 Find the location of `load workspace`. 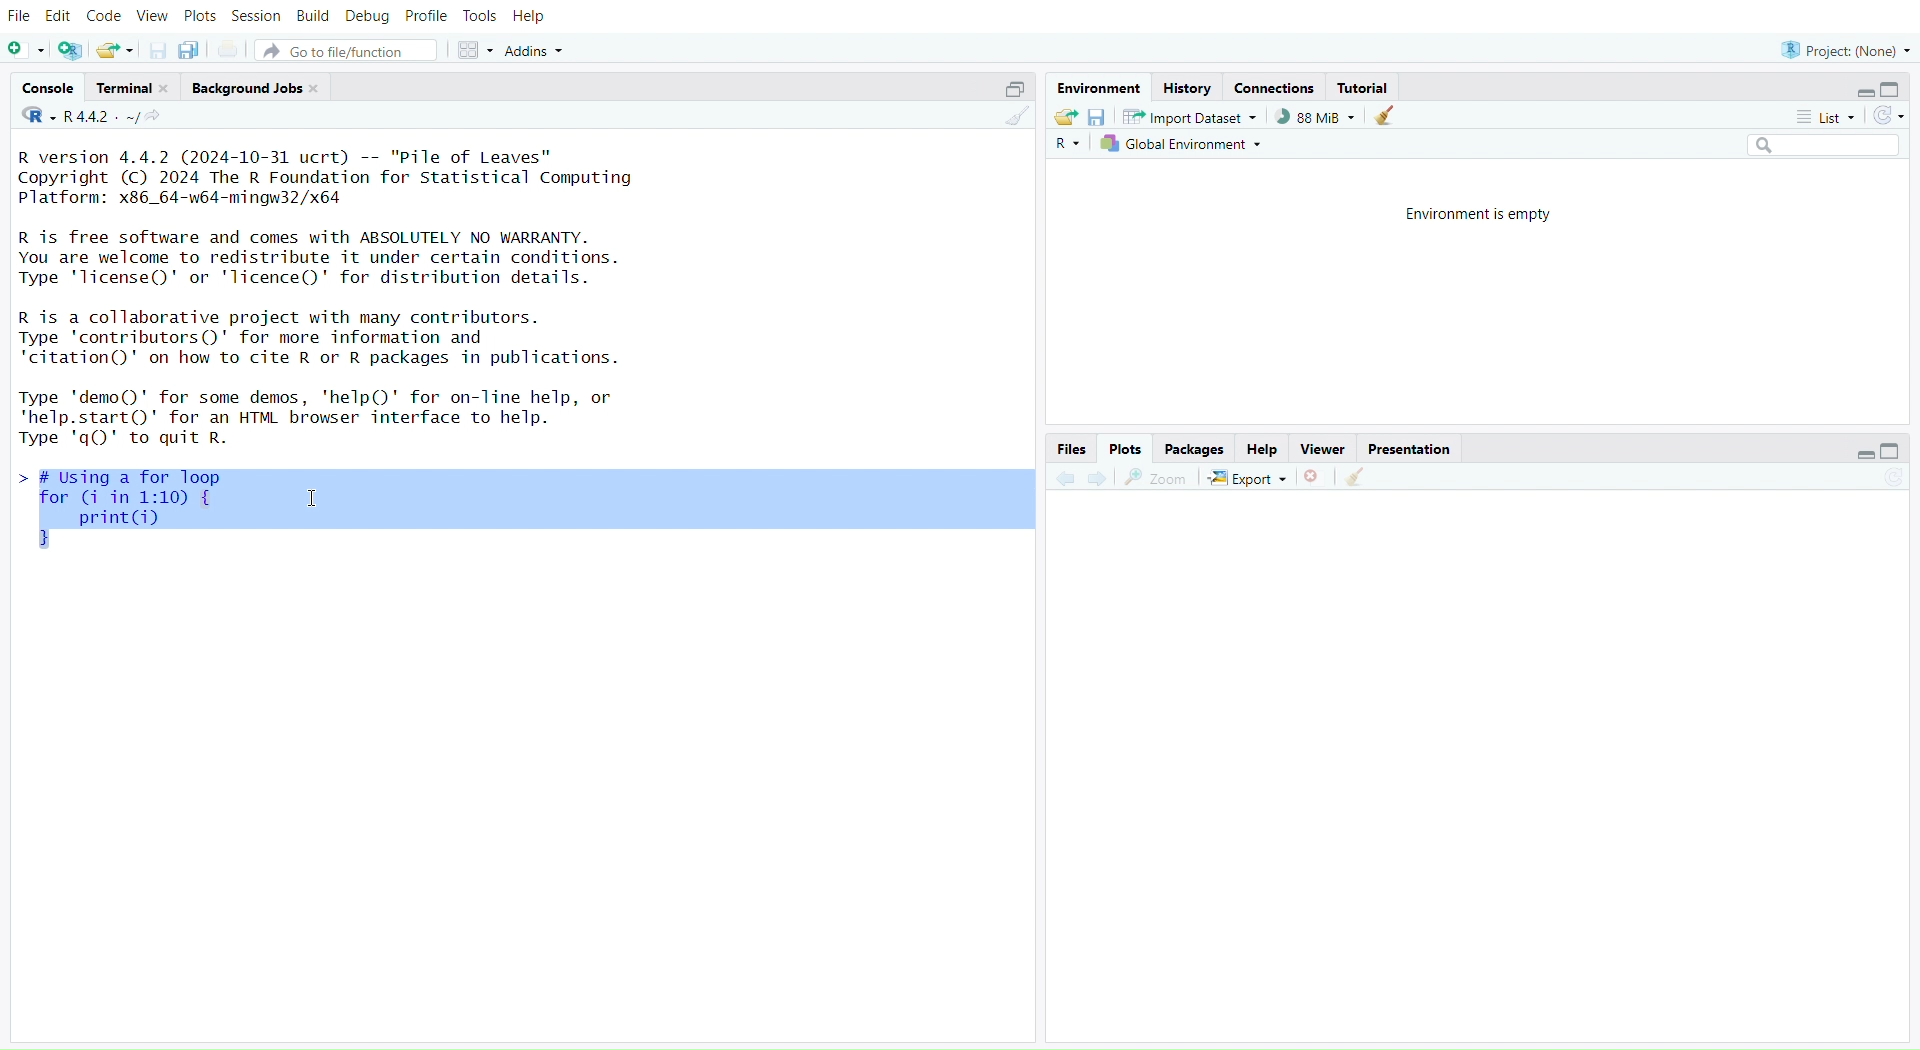

load workspace is located at coordinates (1066, 119).